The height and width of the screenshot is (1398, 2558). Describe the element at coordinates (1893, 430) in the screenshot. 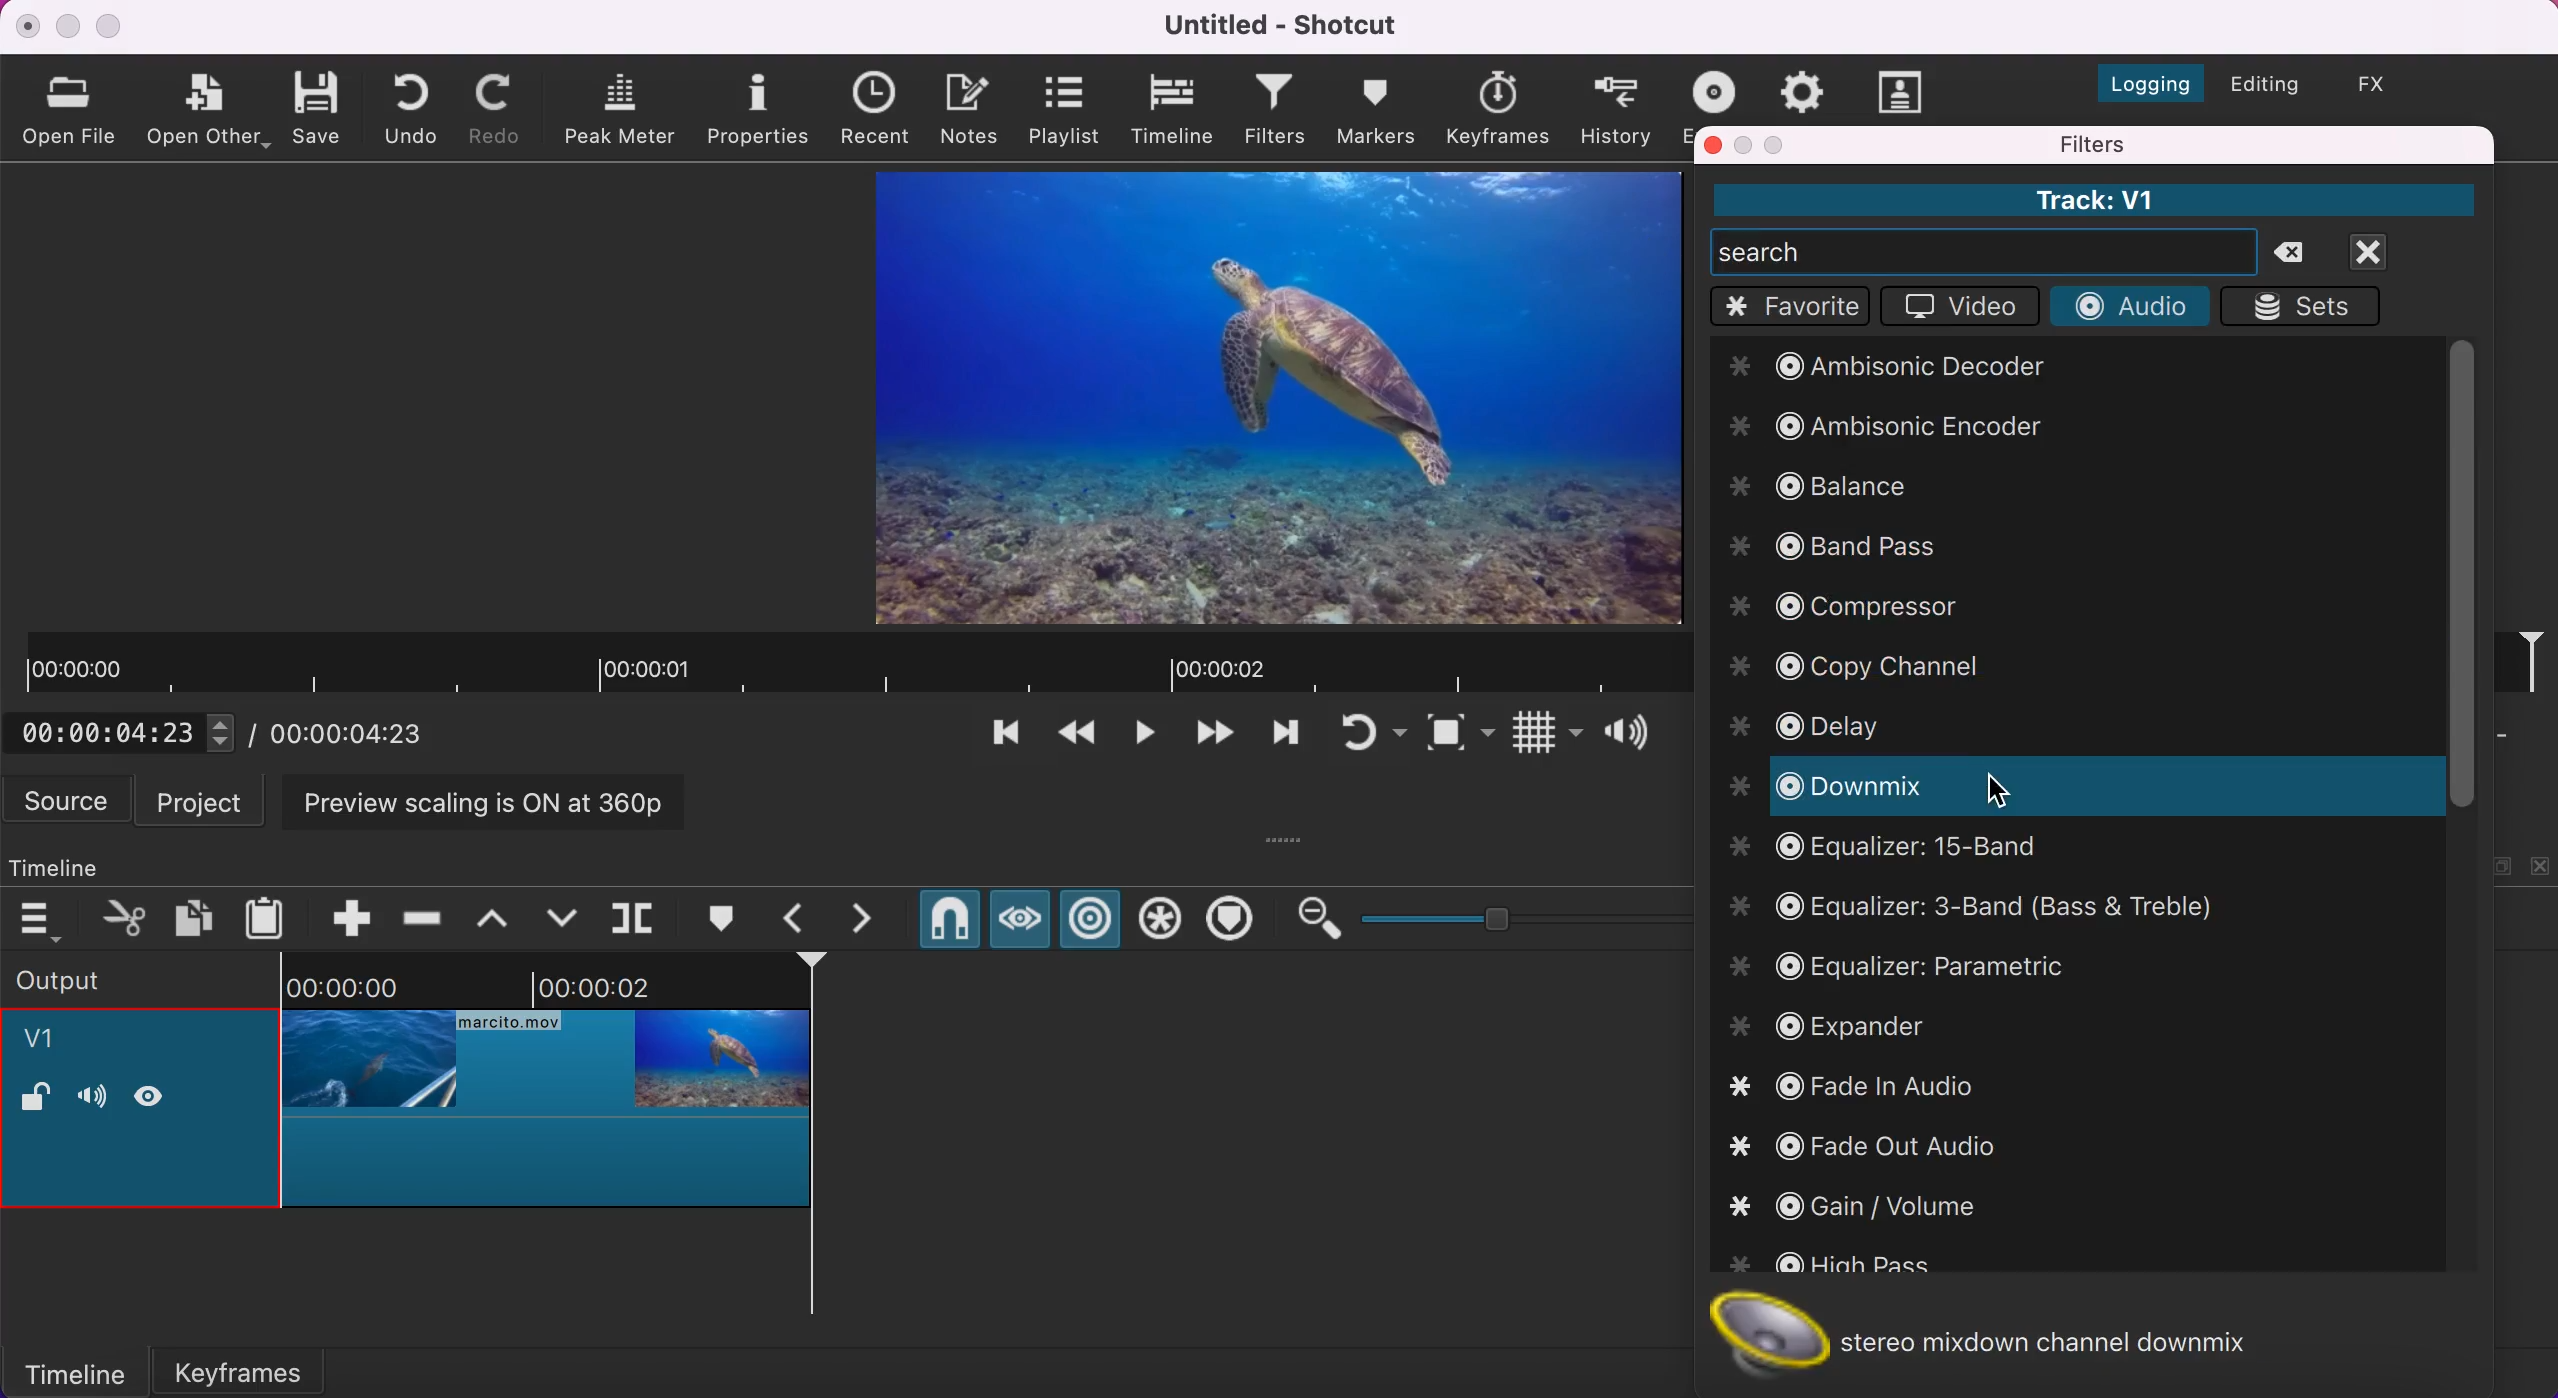

I see `ambisonic encoder` at that location.